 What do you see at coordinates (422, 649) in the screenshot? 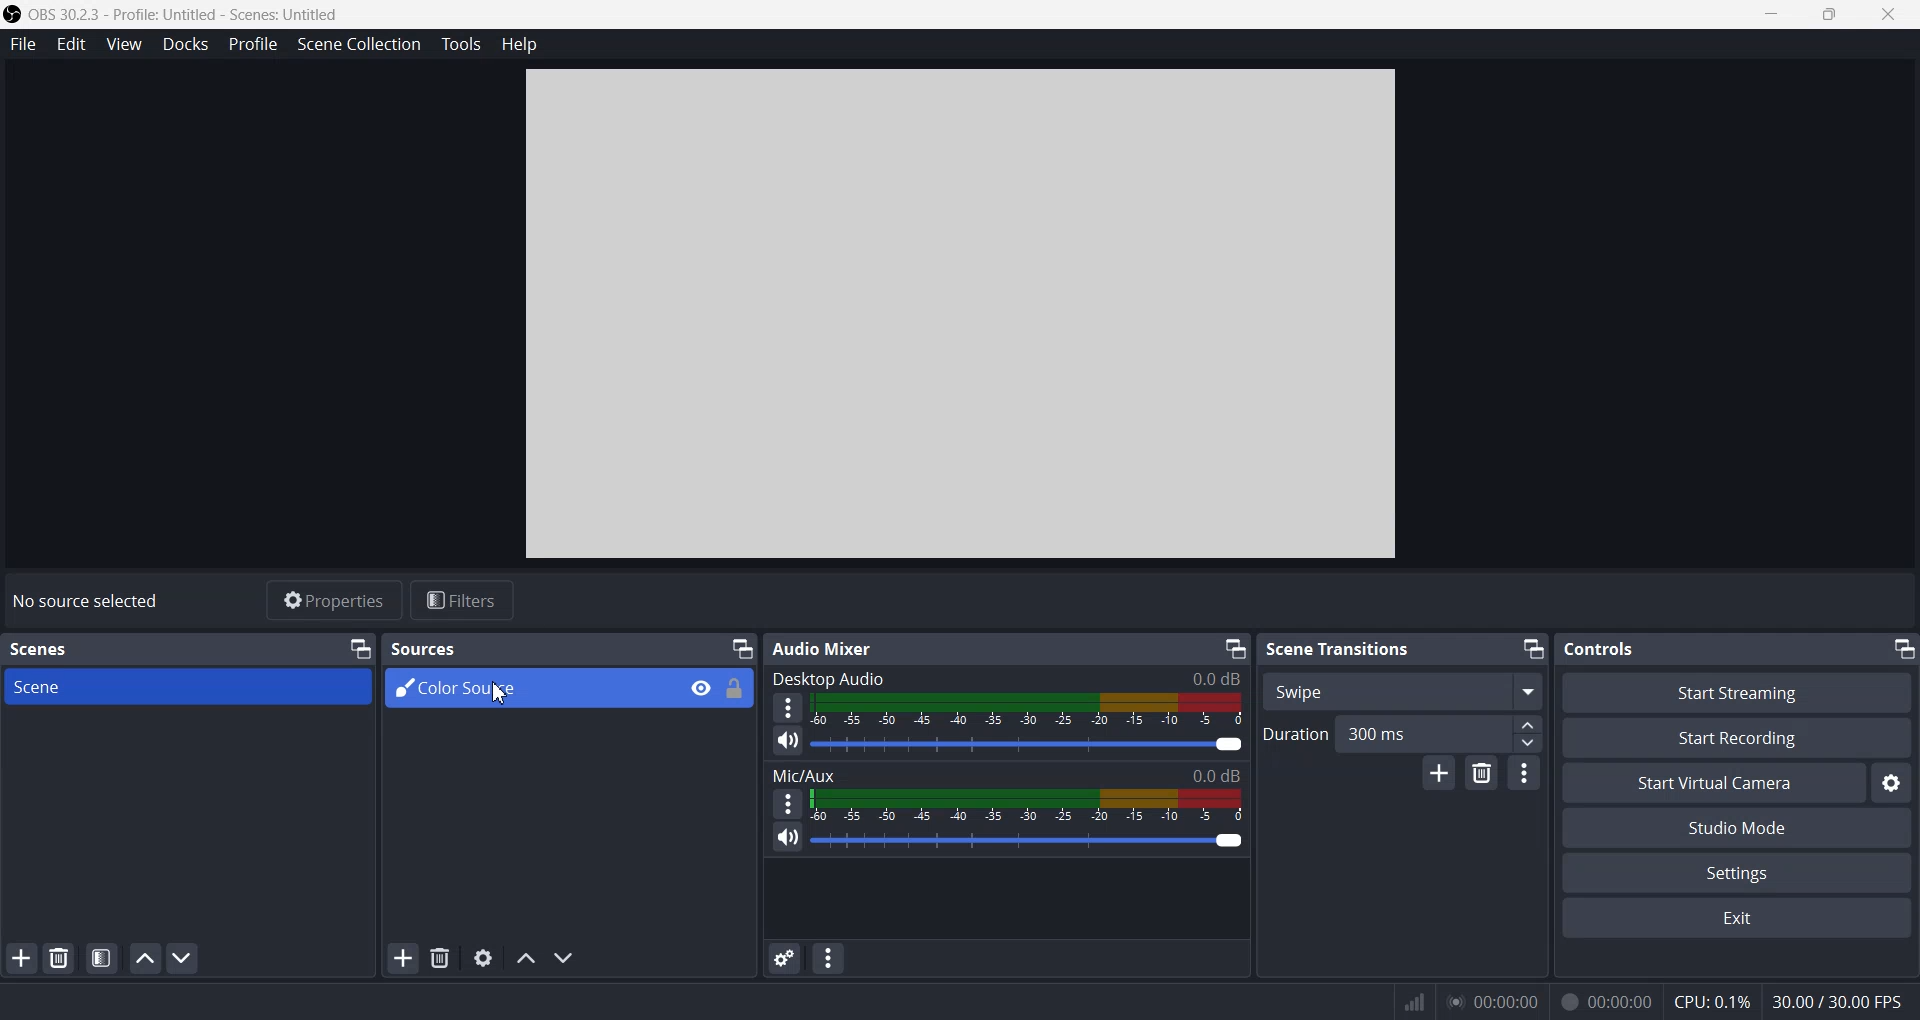
I see `Sources` at bounding box center [422, 649].